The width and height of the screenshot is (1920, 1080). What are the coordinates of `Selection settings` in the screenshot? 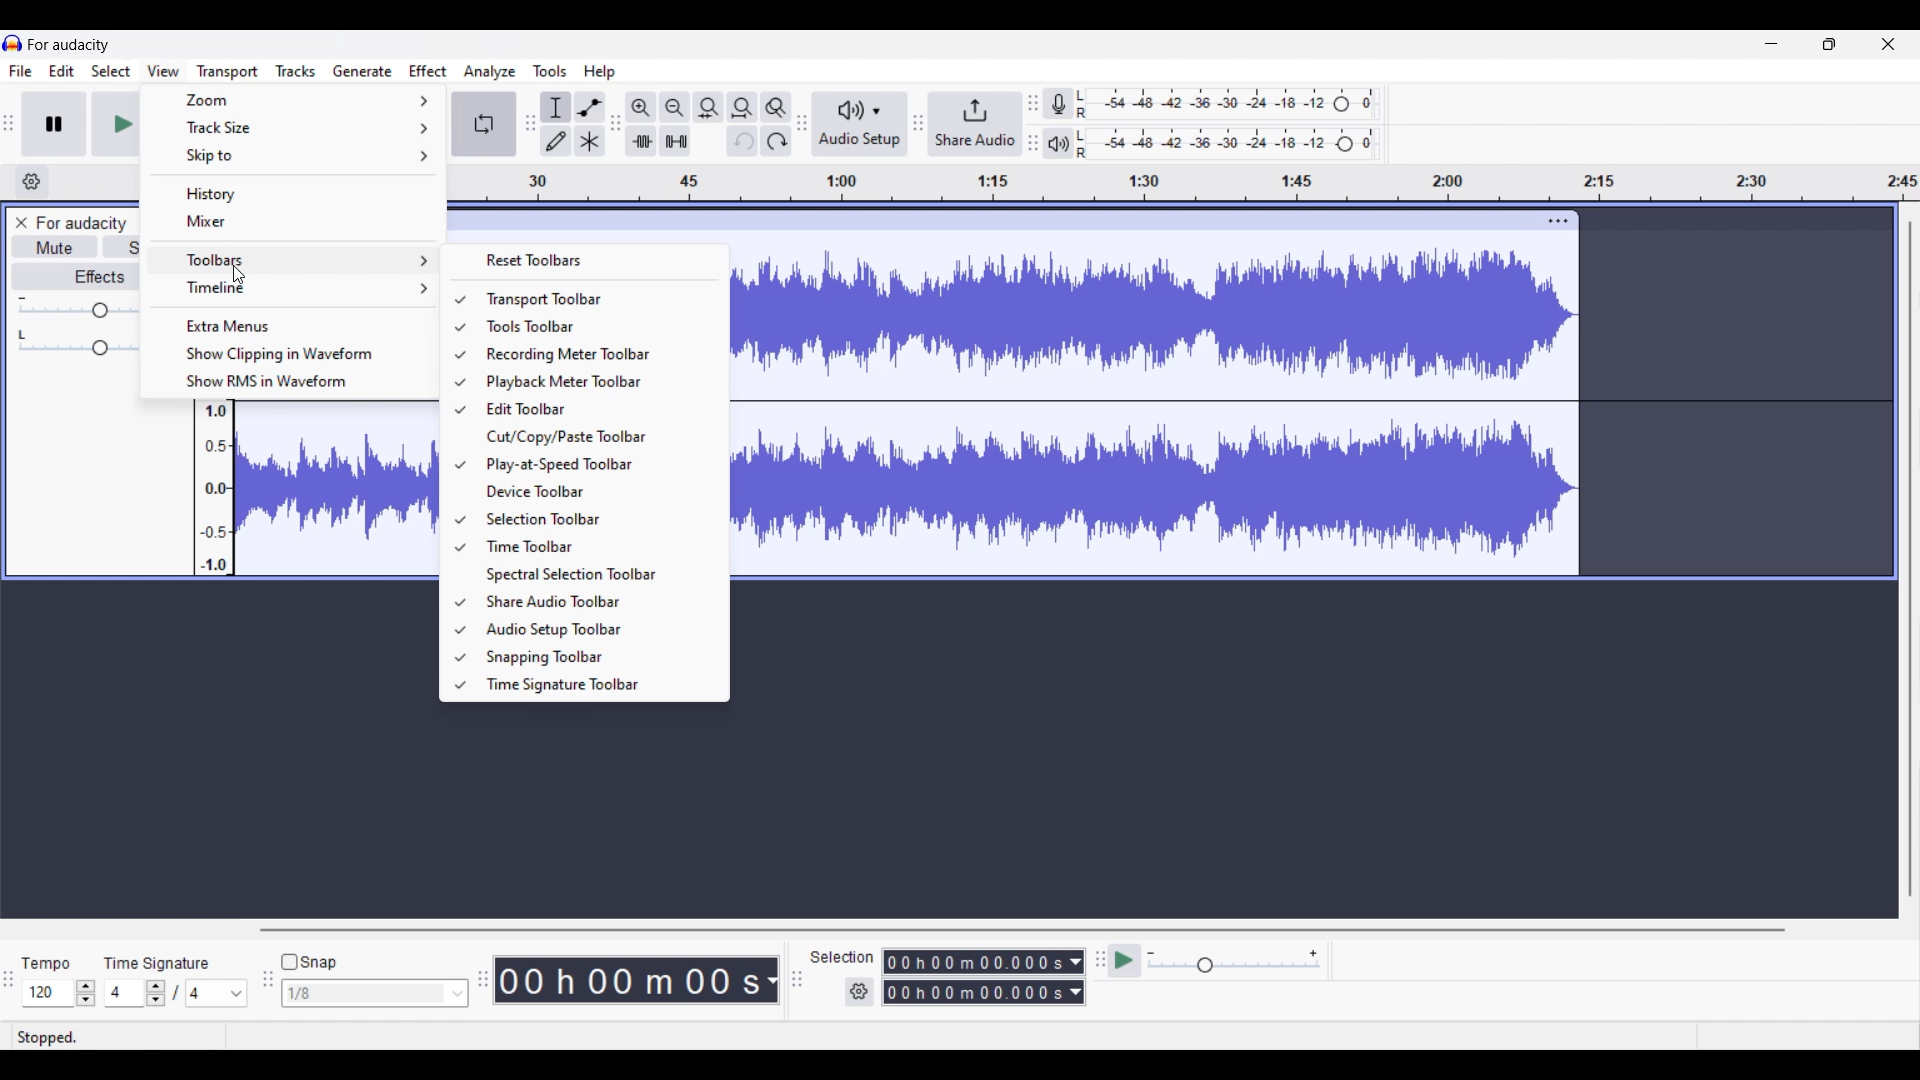 It's located at (859, 992).